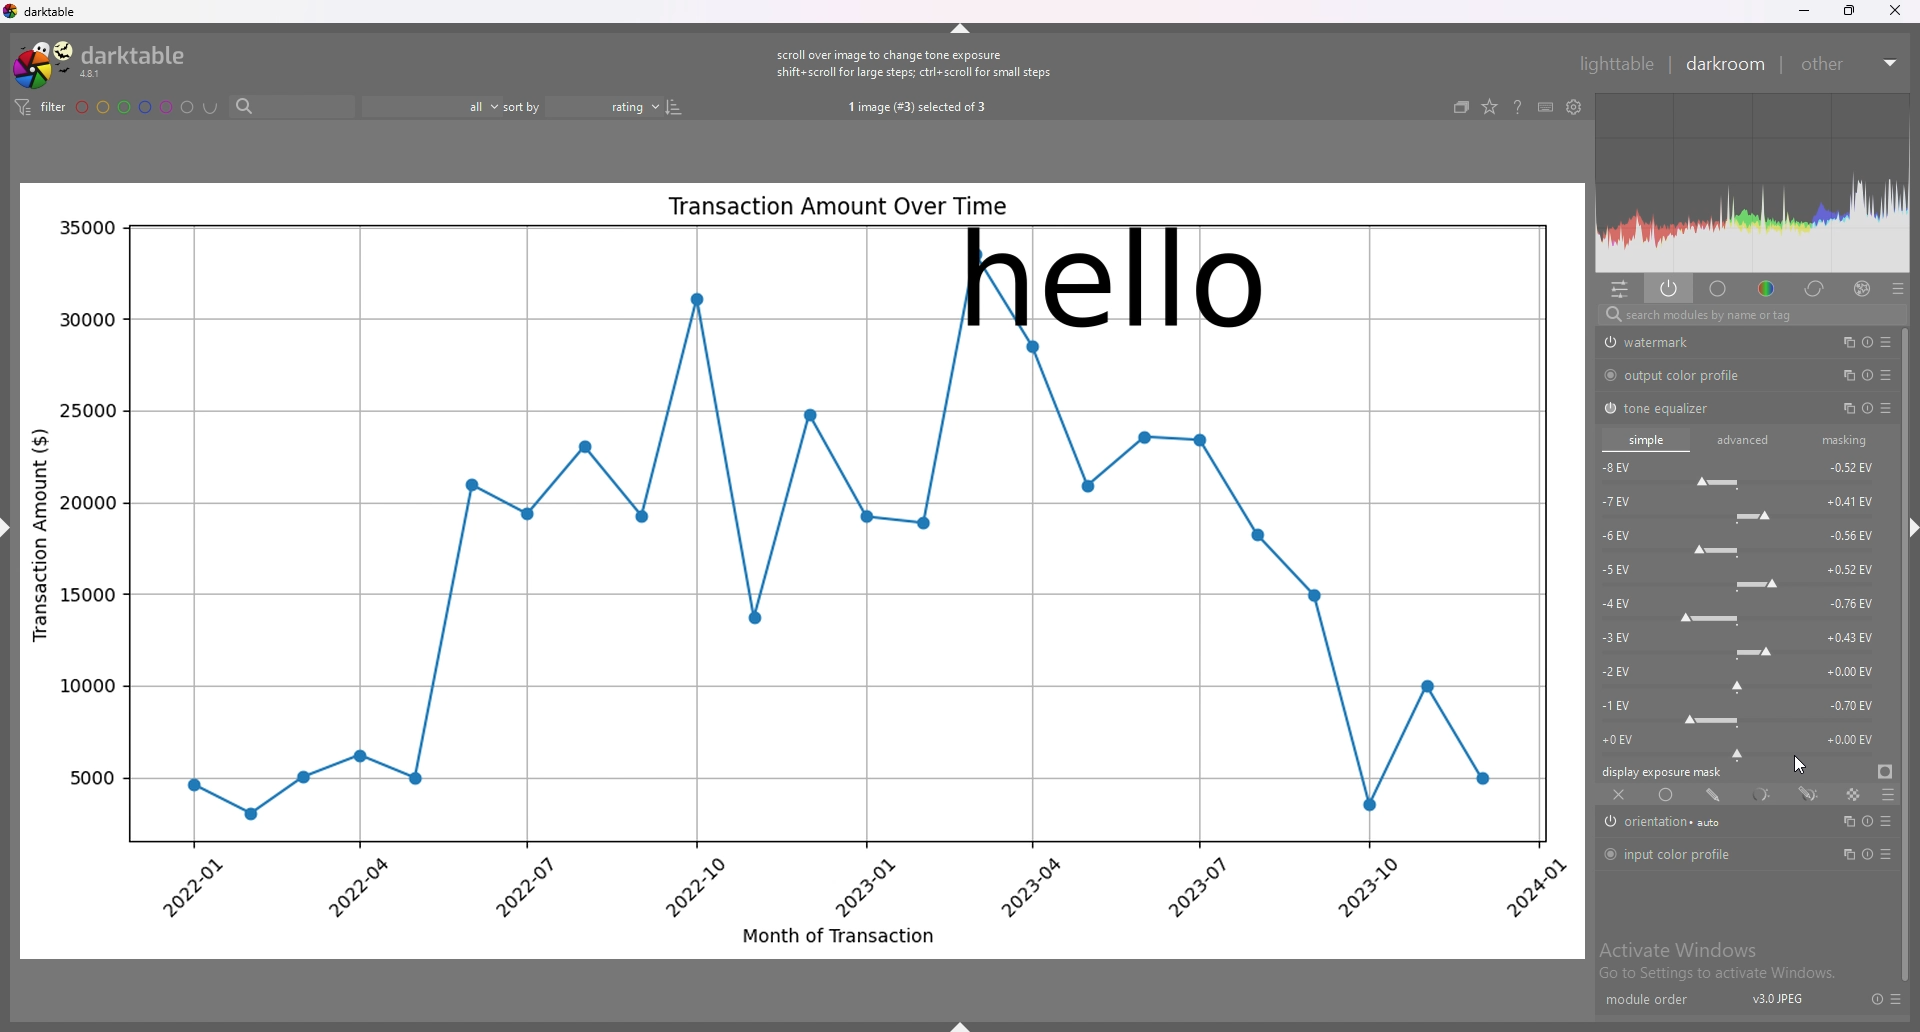  Describe the element at coordinates (1840, 440) in the screenshot. I see `masking` at that location.